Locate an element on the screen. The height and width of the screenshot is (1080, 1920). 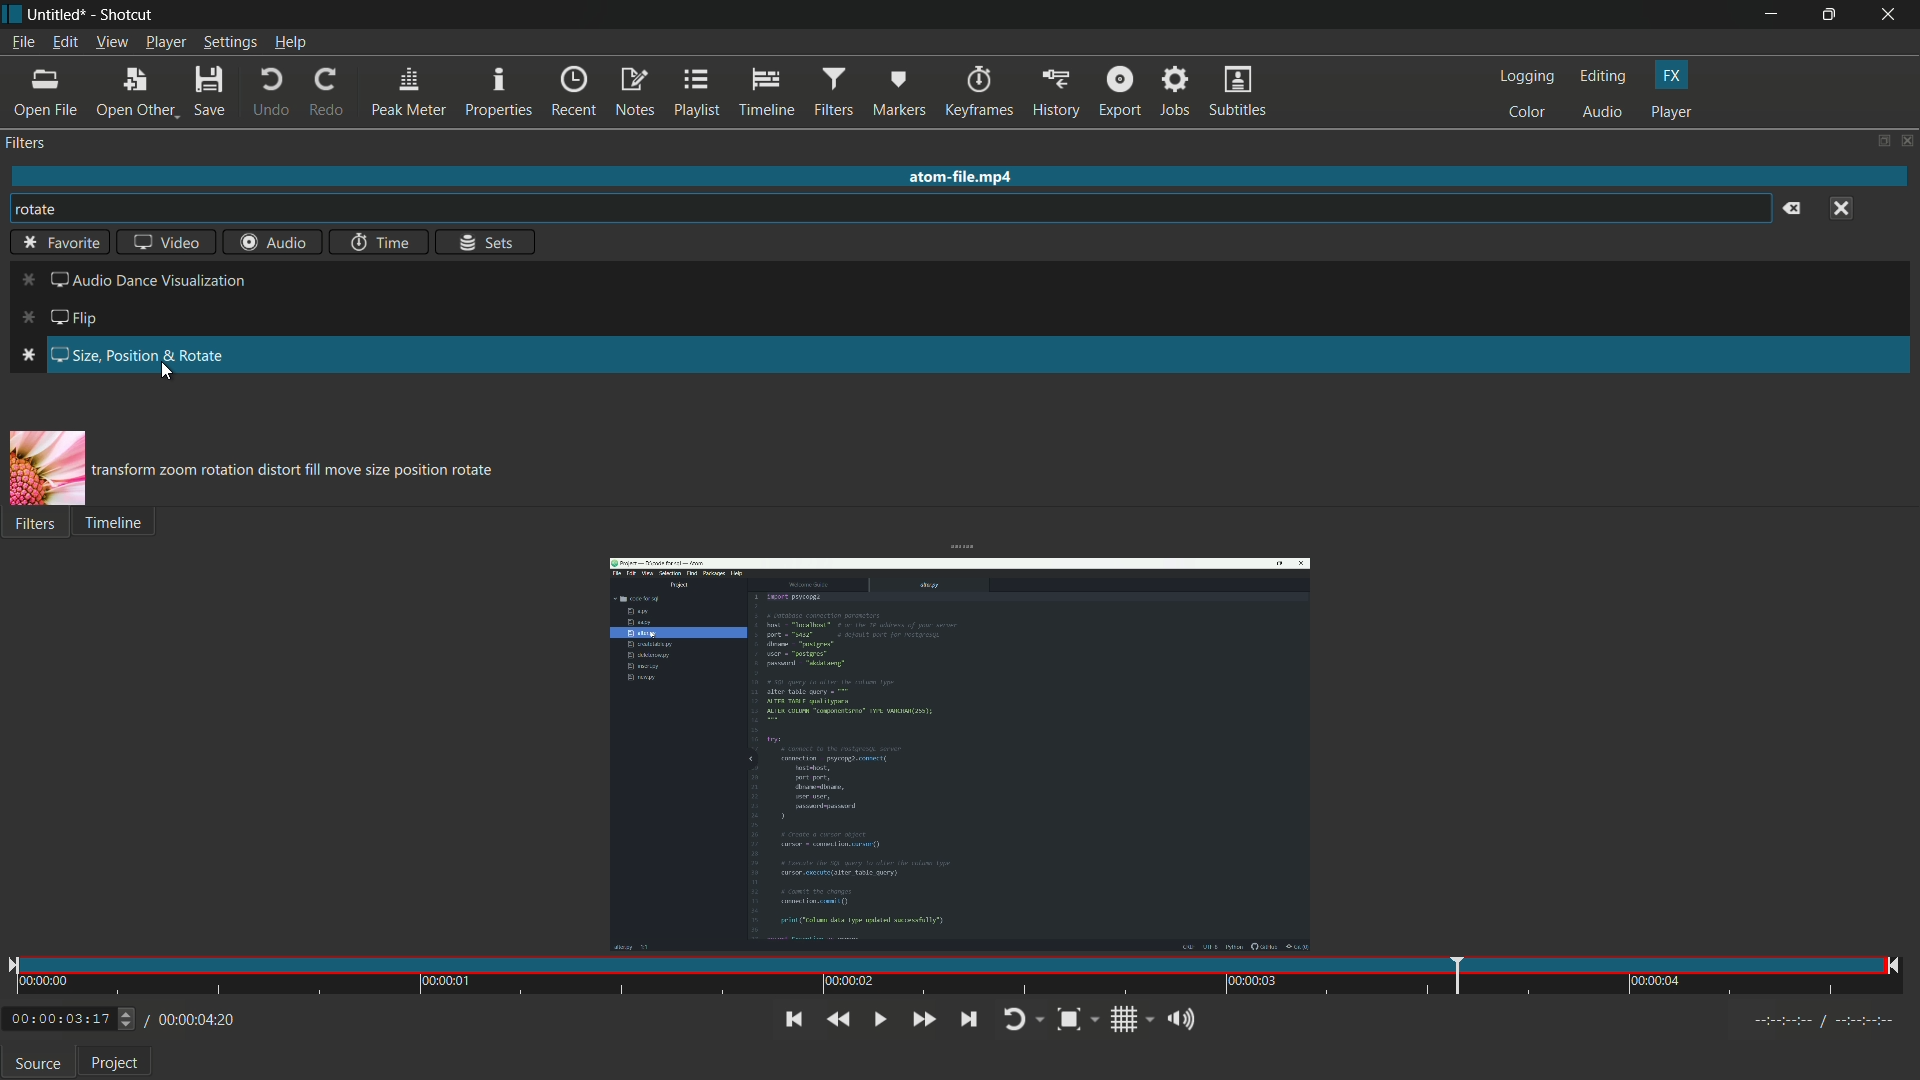
audio is located at coordinates (1604, 113).